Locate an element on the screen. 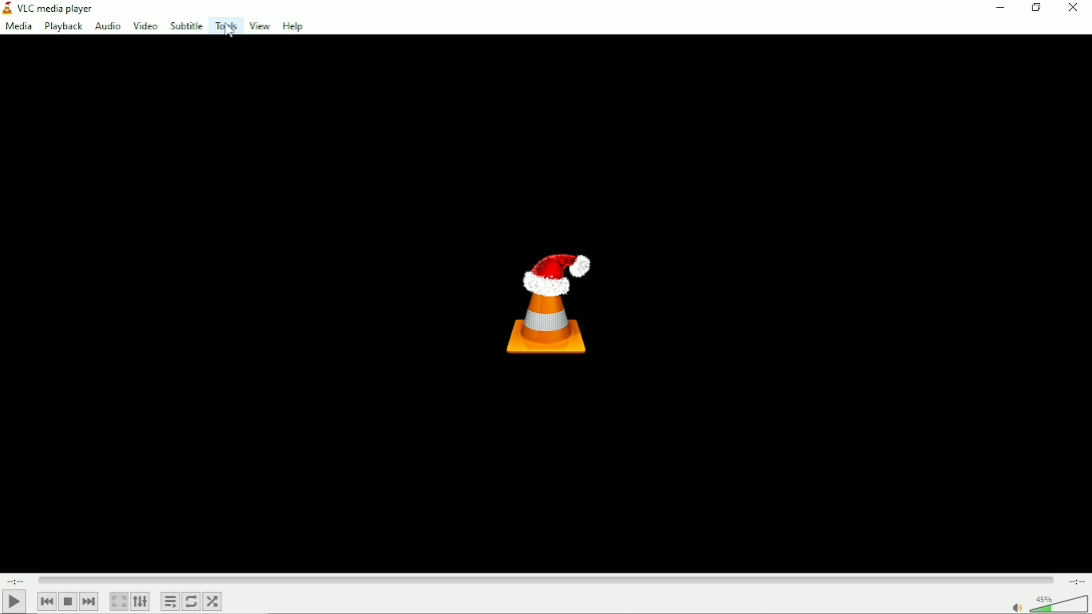 The image size is (1092, 614). Audio is located at coordinates (108, 27).